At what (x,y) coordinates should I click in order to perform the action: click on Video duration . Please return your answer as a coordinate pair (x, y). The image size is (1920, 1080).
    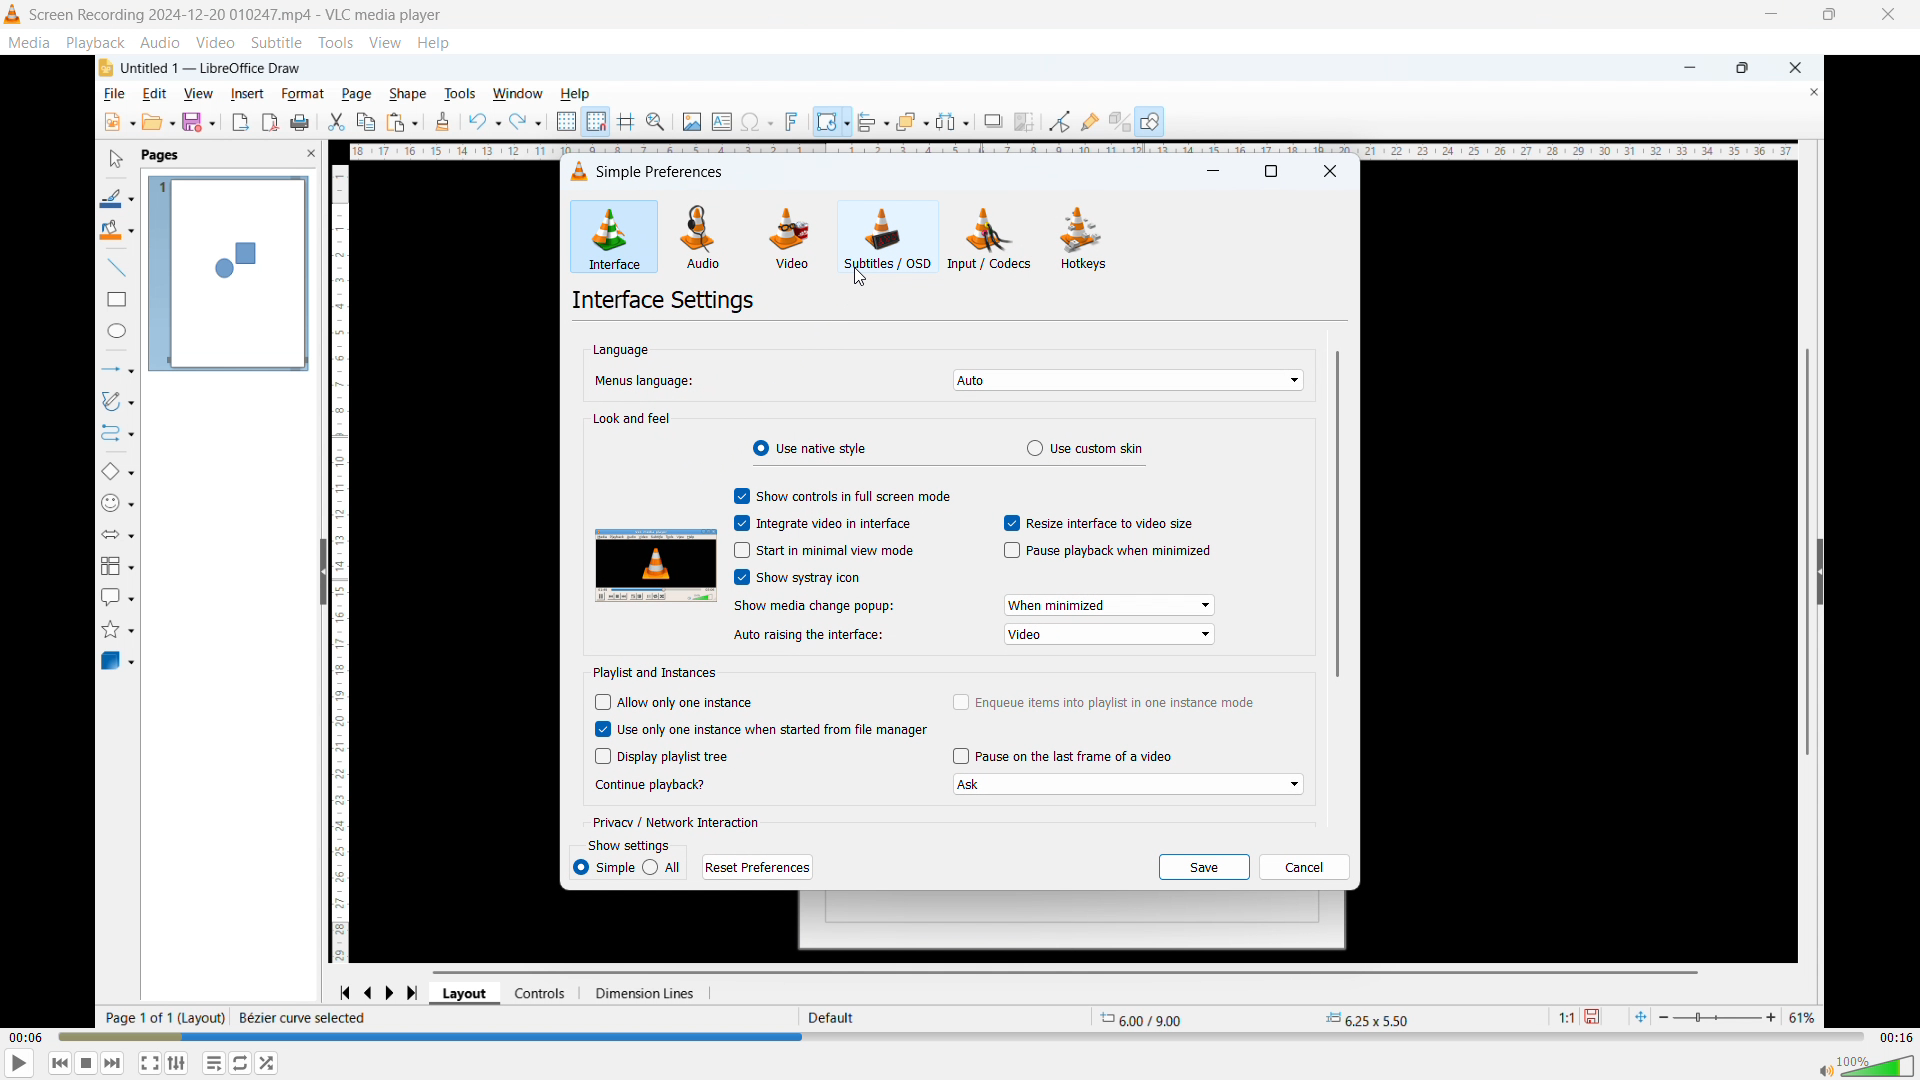
    Looking at the image, I should click on (1896, 1038).